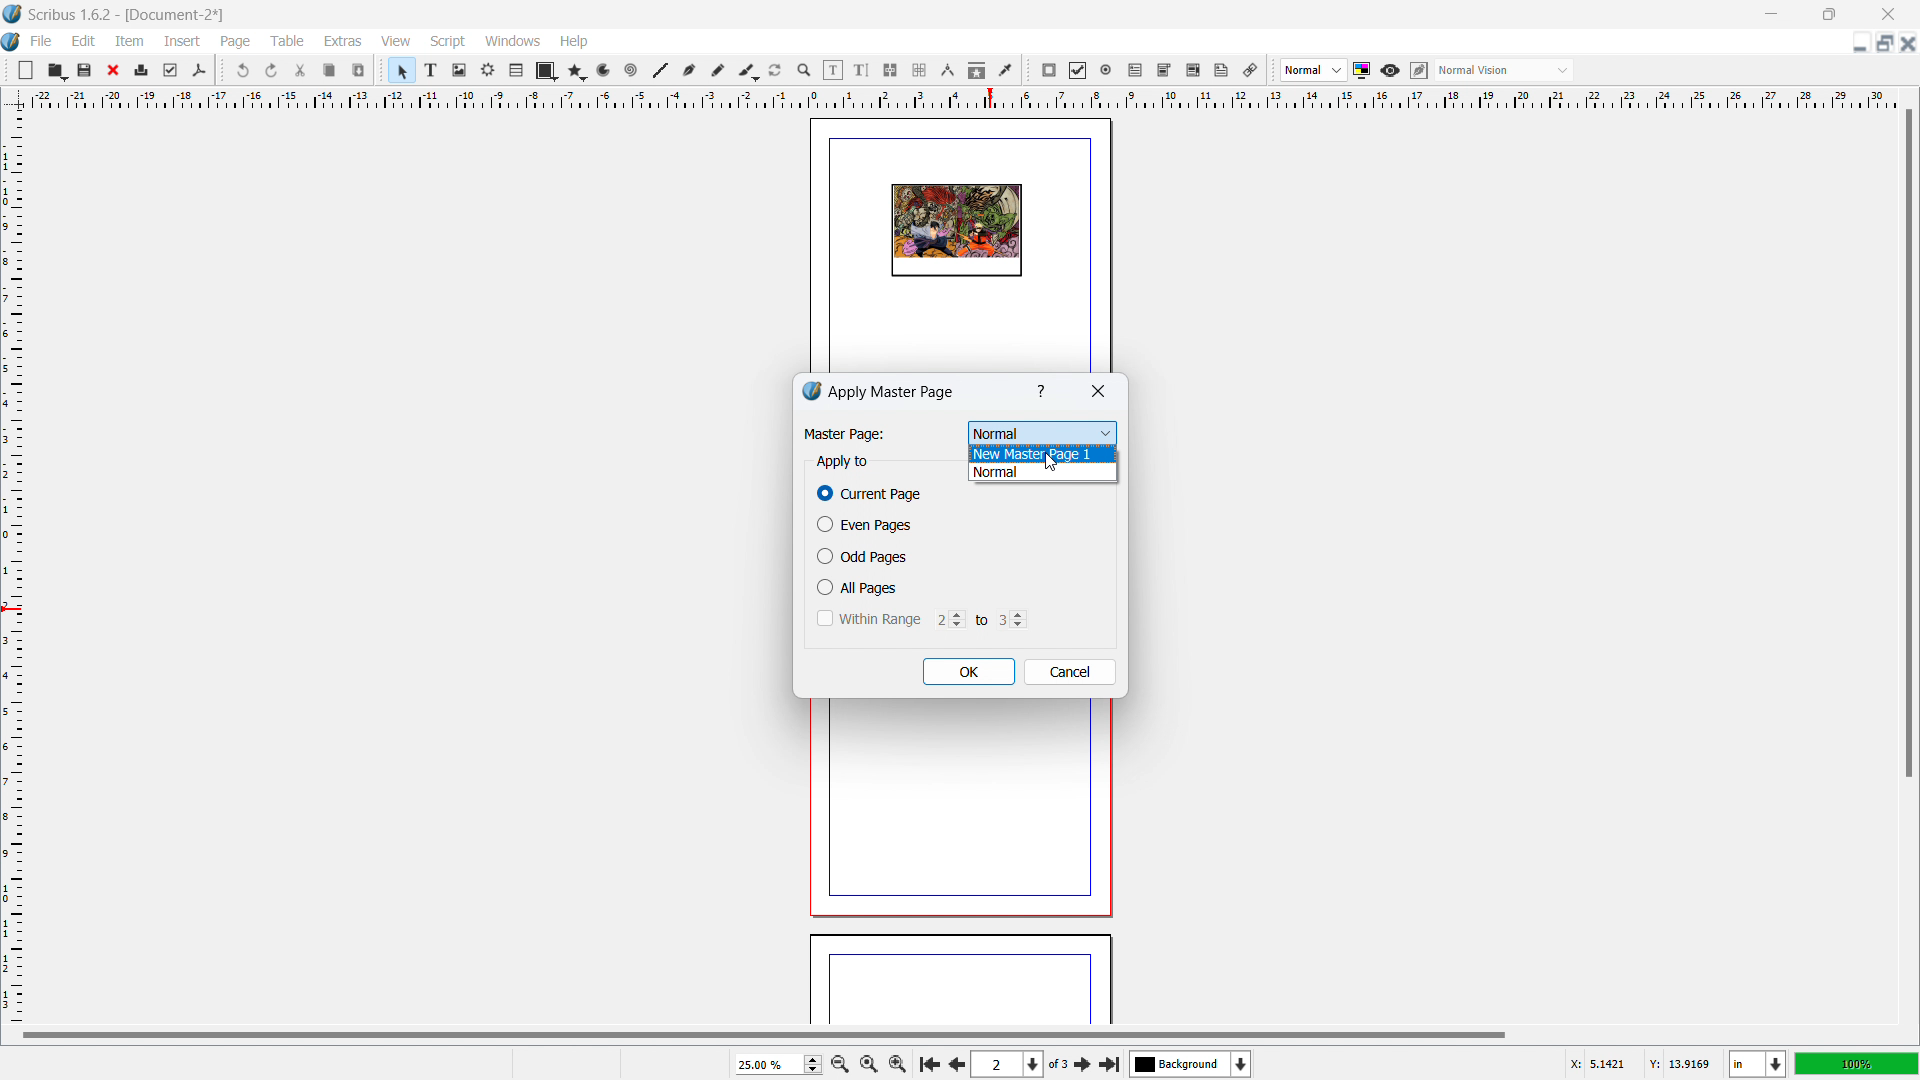  Describe the element at coordinates (860, 587) in the screenshot. I see `all pages checkbox` at that location.